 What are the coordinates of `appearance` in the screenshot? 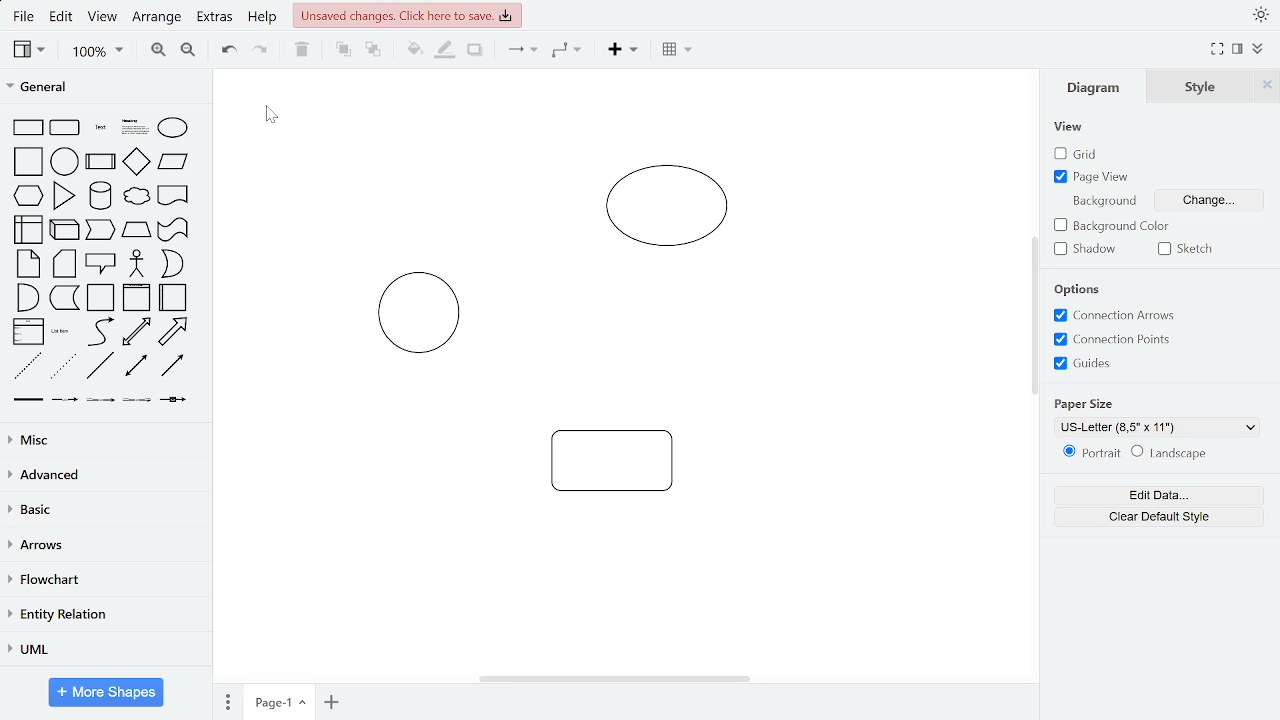 It's located at (1258, 15).